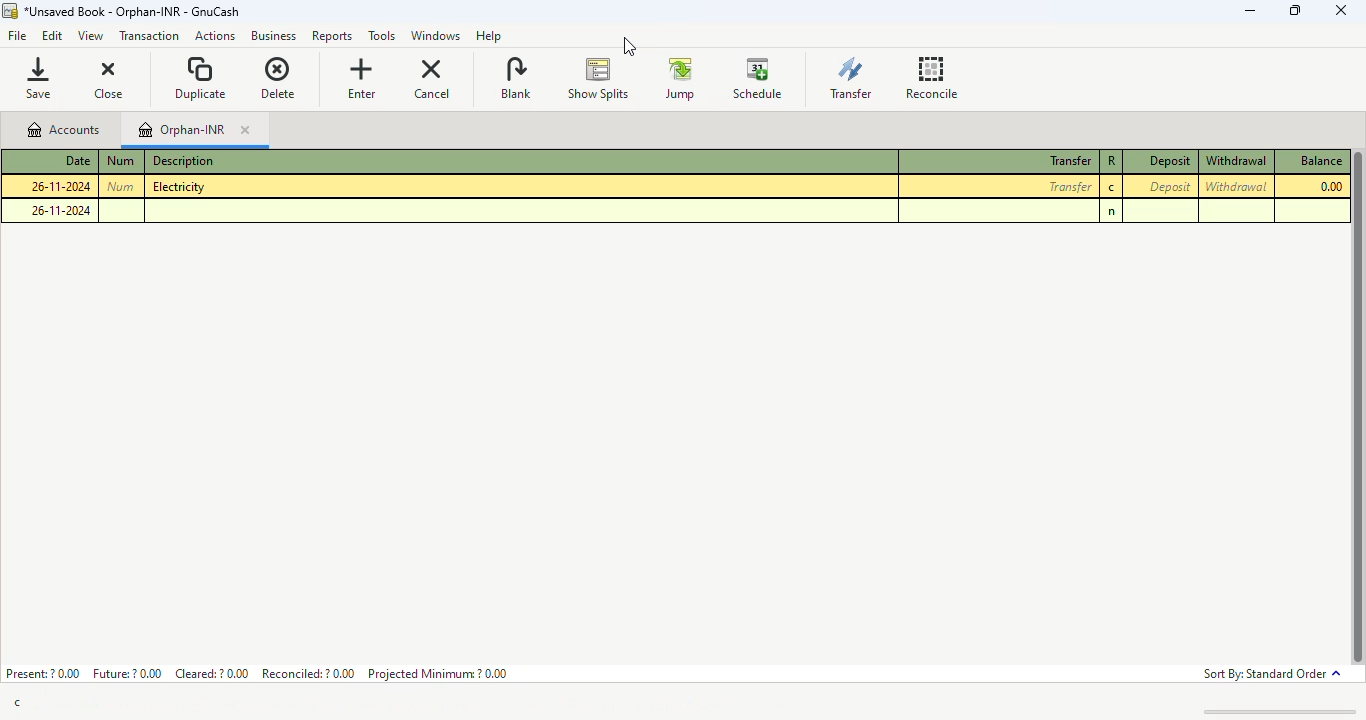  What do you see at coordinates (1235, 185) in the screenshot?
I see `withdrawal` at bounding box center [1235, 185].